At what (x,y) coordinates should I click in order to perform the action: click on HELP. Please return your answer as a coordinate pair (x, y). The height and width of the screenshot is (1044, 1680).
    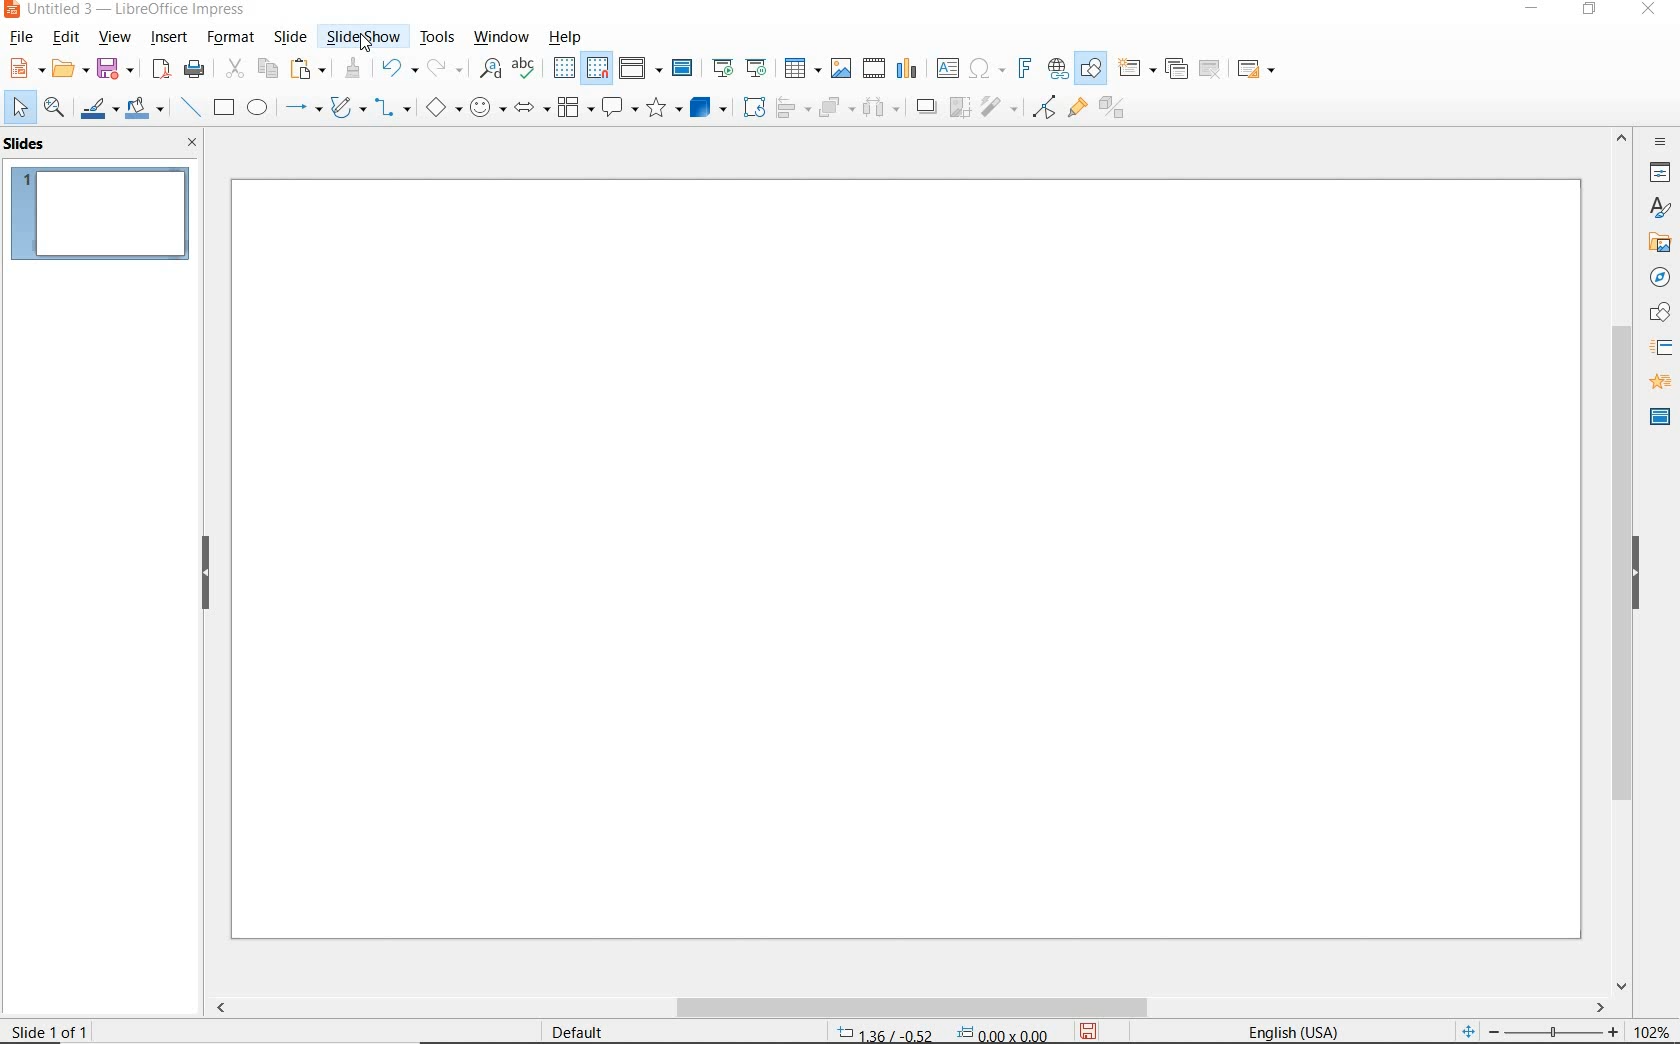
    Looking at the image, I should click on (575, 36).